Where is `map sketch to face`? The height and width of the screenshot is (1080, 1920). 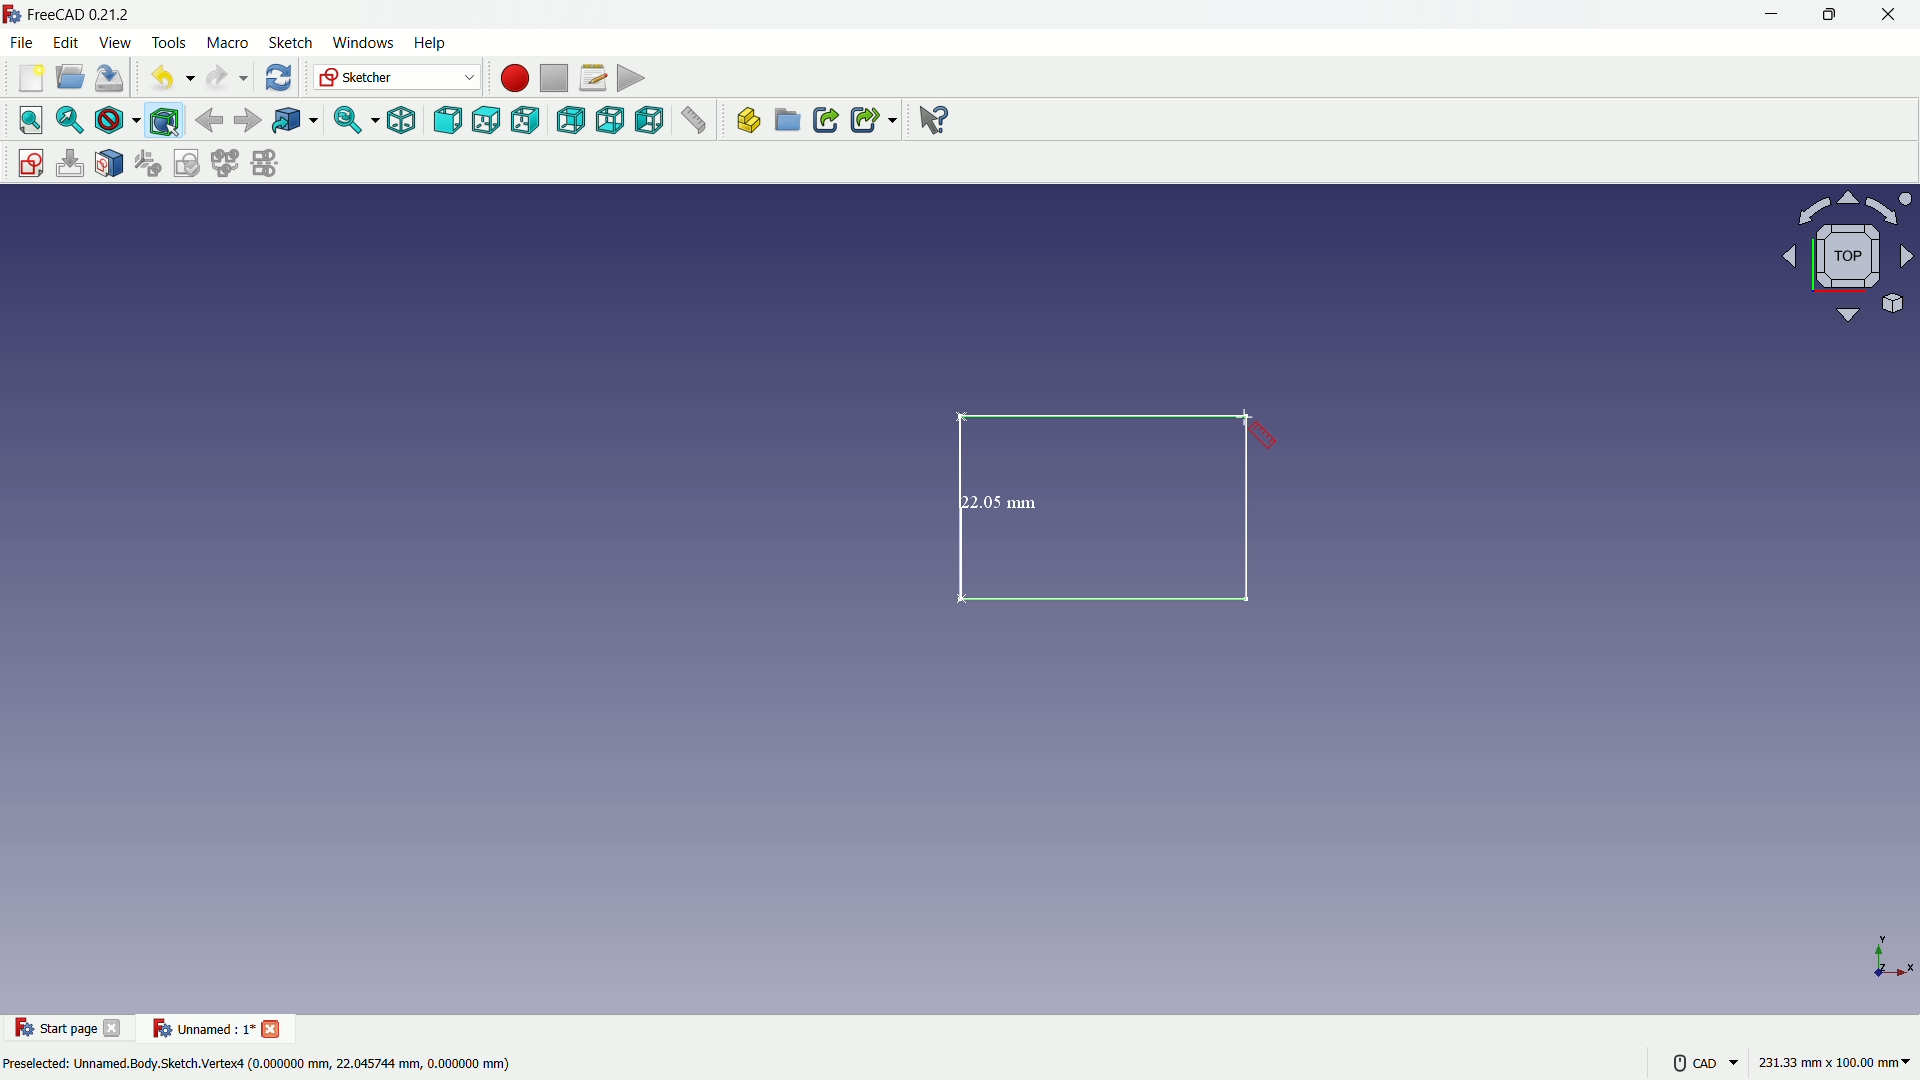
map sketch to face is located at coordinates (110, 163).